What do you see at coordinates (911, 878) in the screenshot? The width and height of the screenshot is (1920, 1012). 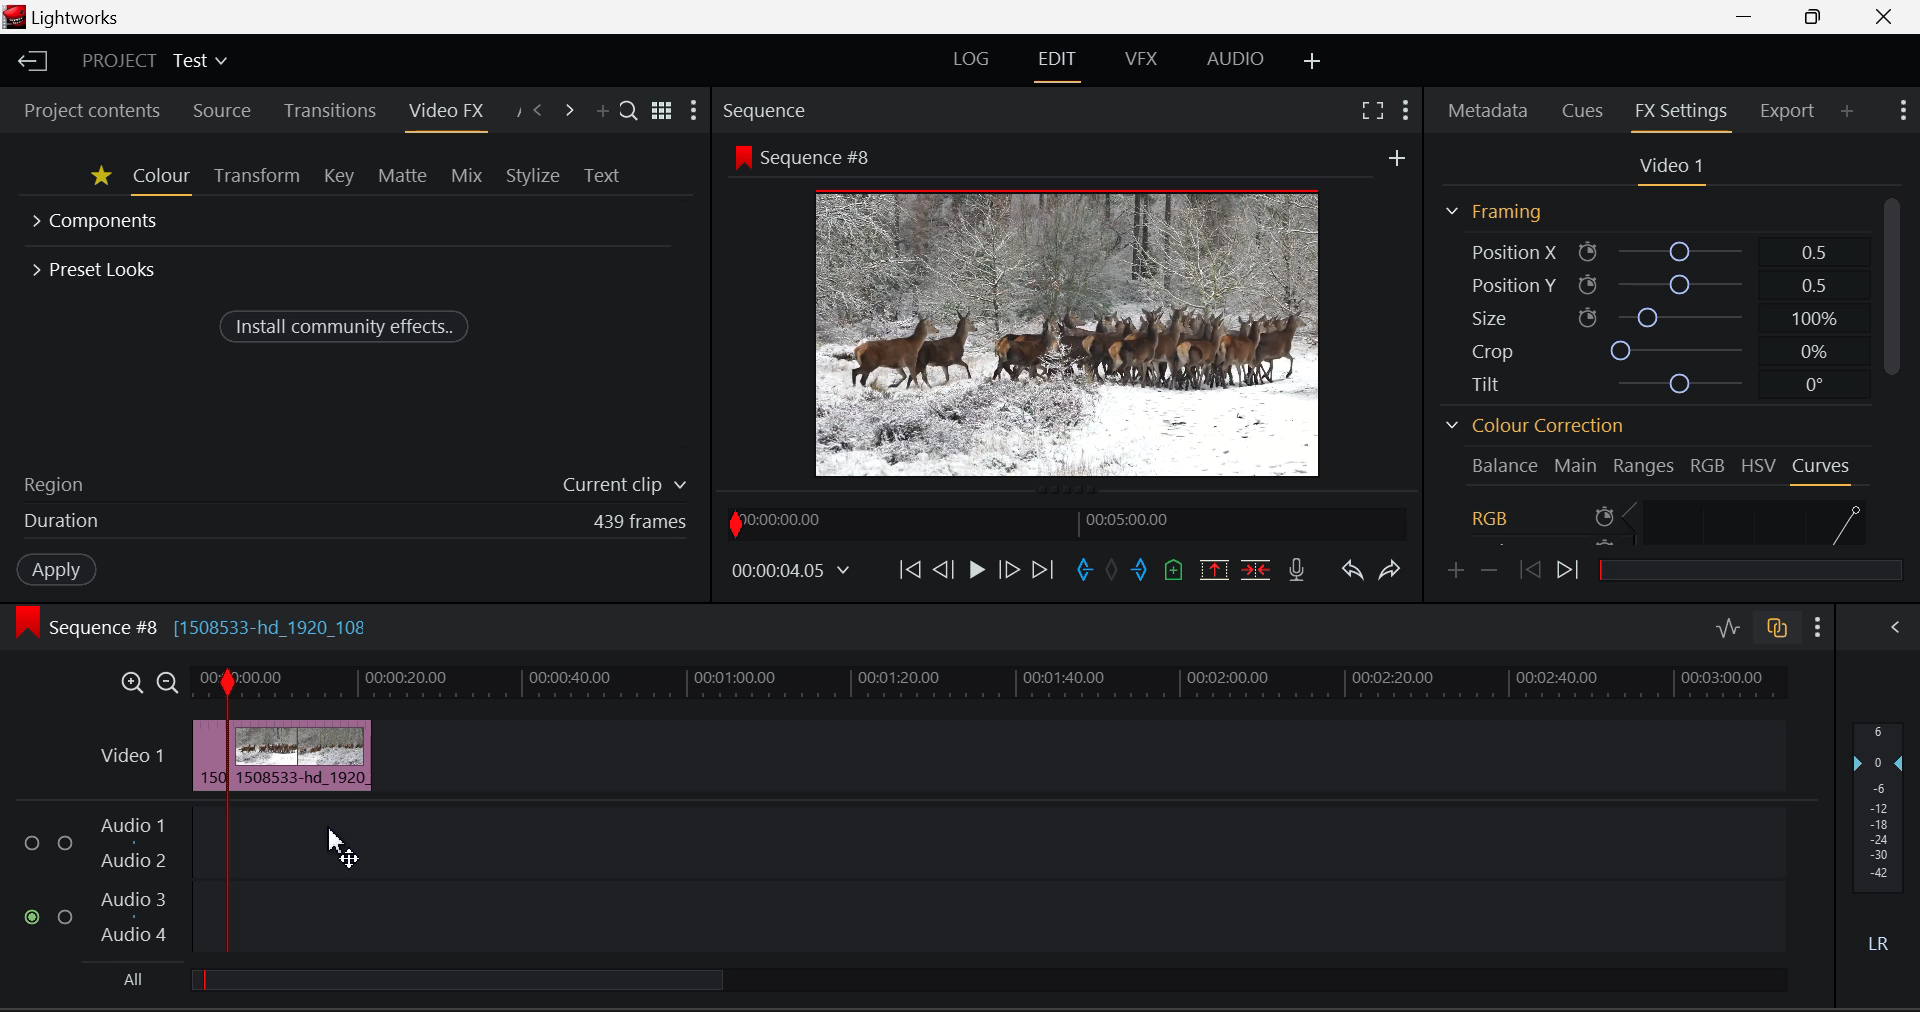 I see `Audio Level` at bounding box center [911, 878].